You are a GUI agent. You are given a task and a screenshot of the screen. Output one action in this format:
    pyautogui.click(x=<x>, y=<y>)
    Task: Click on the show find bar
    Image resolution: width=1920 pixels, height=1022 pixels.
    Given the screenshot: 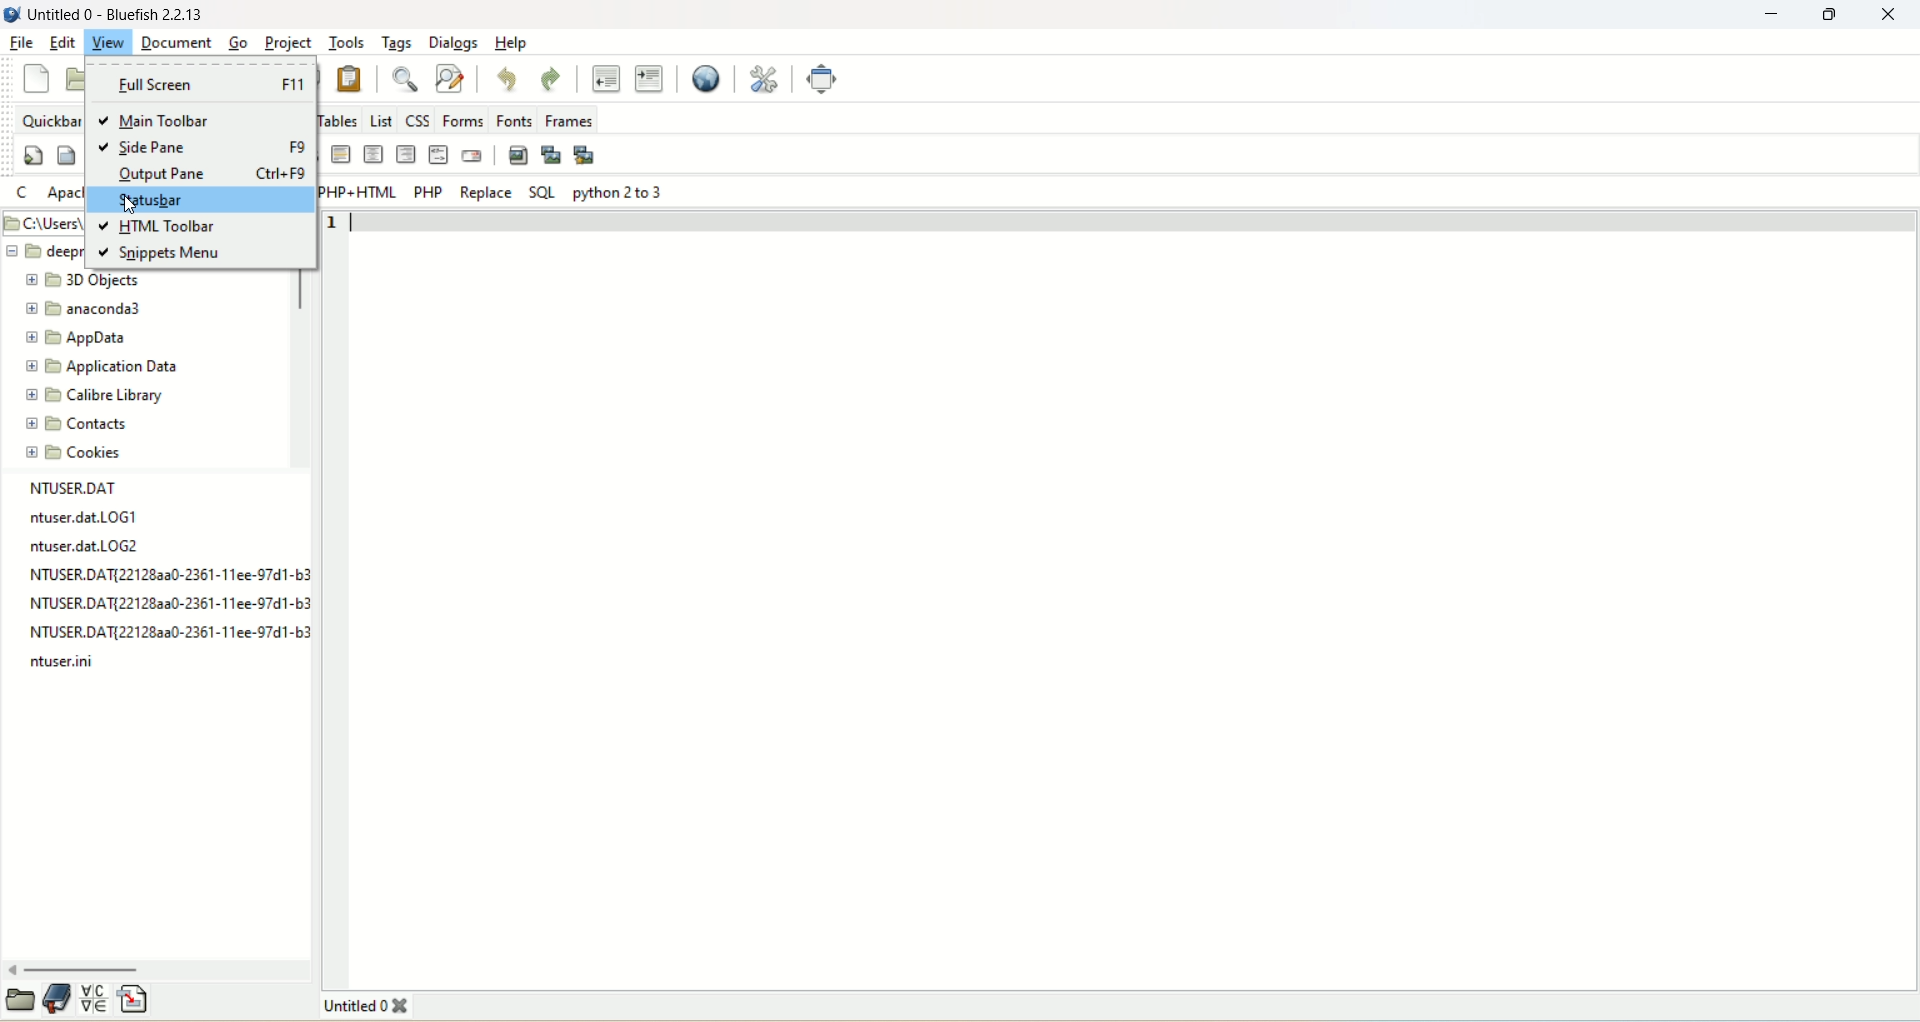 What is the action you would take?
    pyautogui.click(x=404, y=81)
    